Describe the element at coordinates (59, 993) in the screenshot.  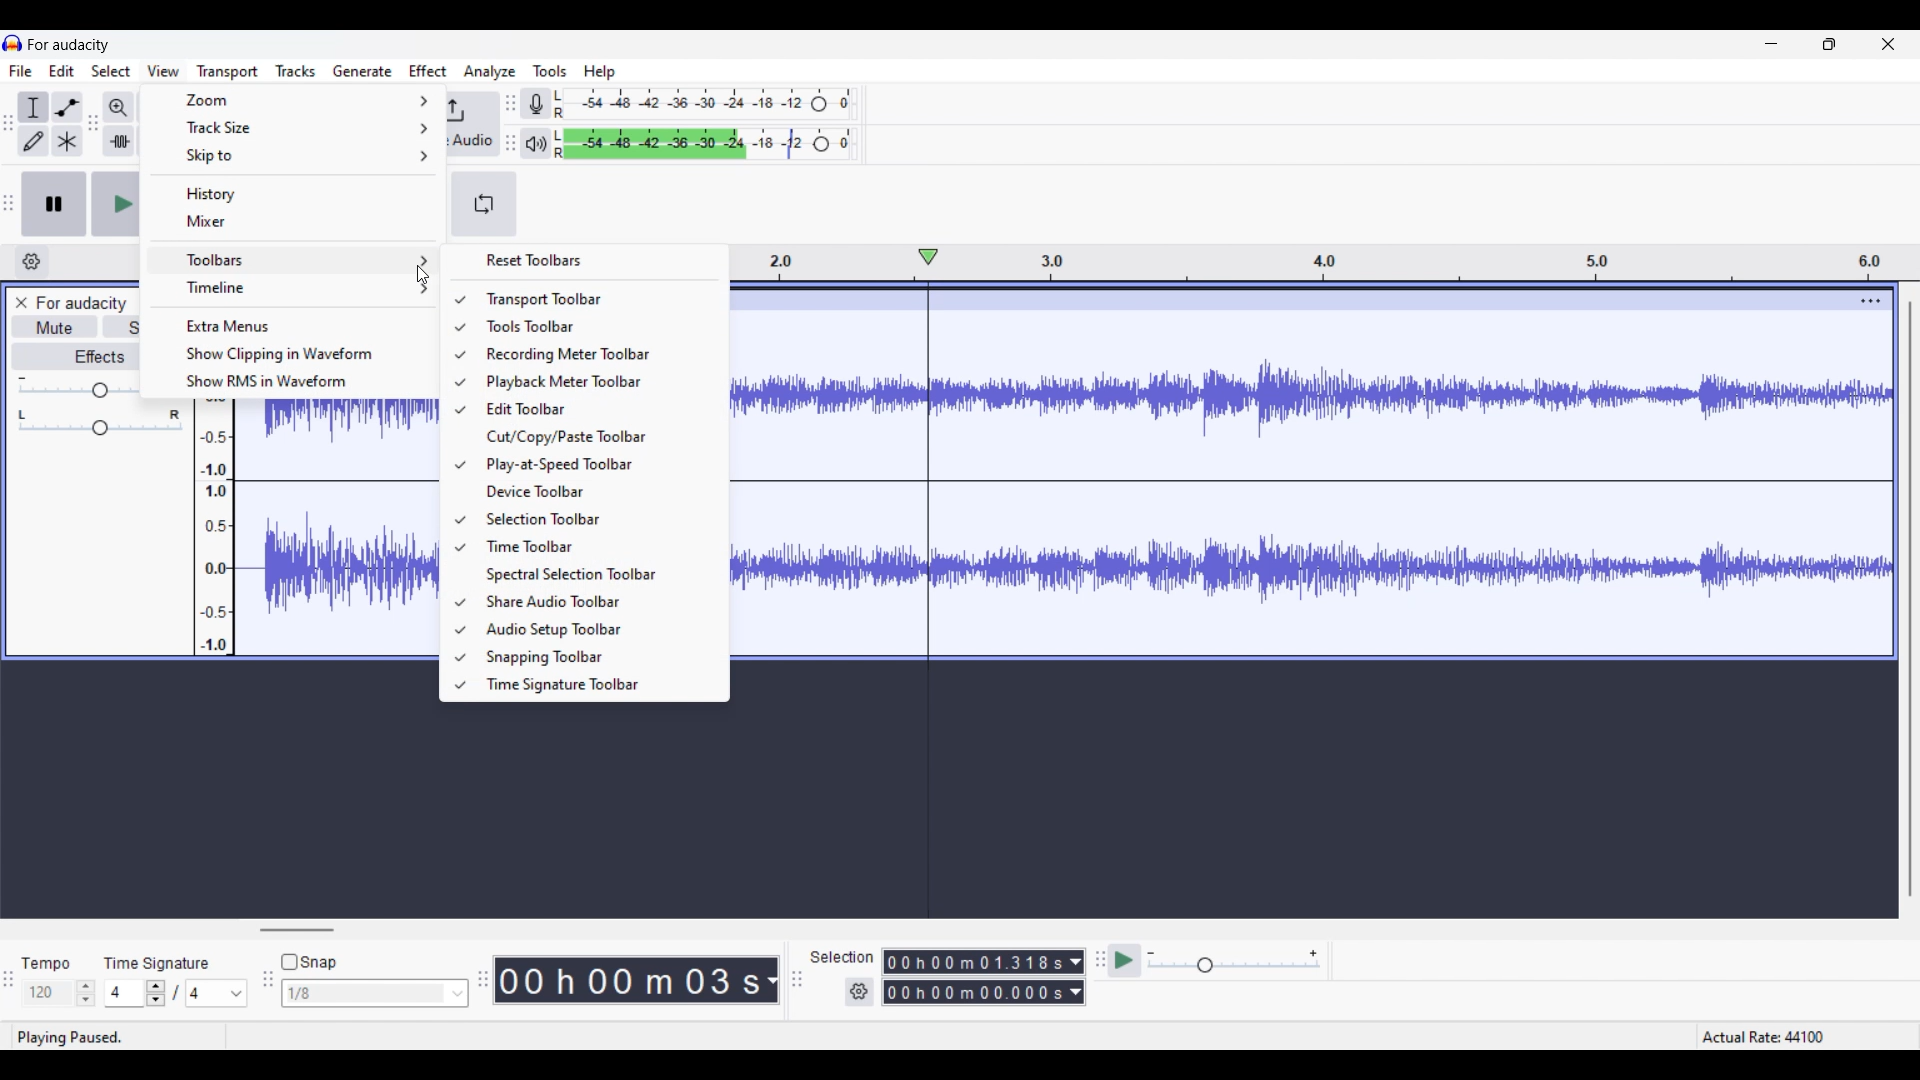
I see `Tempo settings` at that location.